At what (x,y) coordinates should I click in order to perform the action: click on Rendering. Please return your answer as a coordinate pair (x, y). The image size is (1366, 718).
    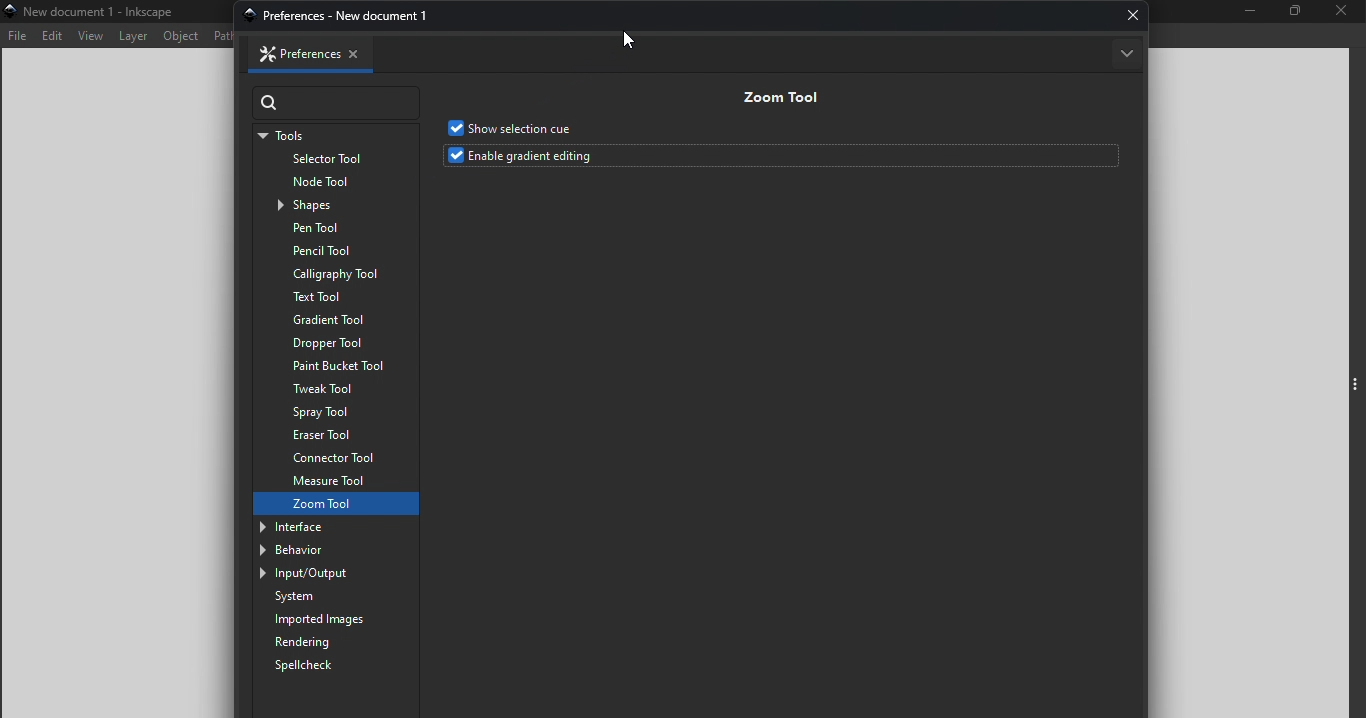
    Looking at the image, I should click on (318, 643).